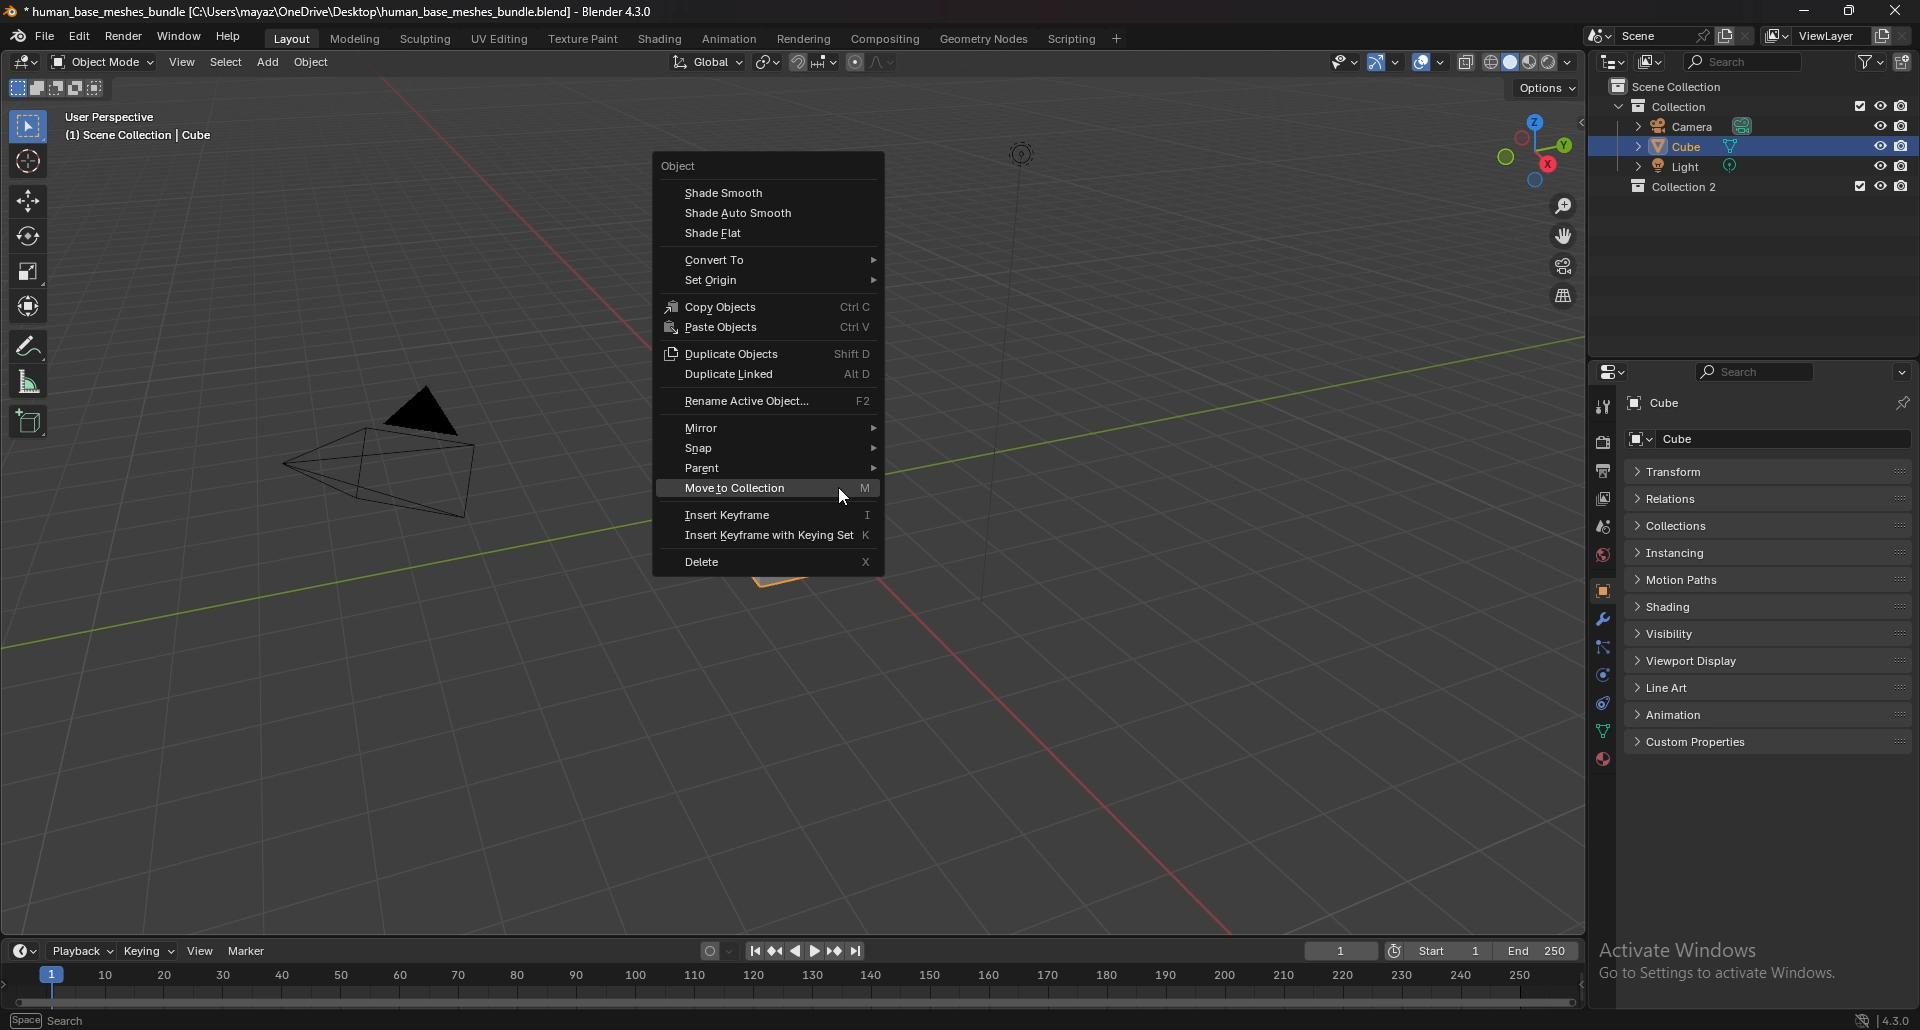 The width and height of the screenshot is (1920, 1030). What do you see at coordinates (842, 494) in the screenshot?
I see `cursor` at bounding box center [842, 494].